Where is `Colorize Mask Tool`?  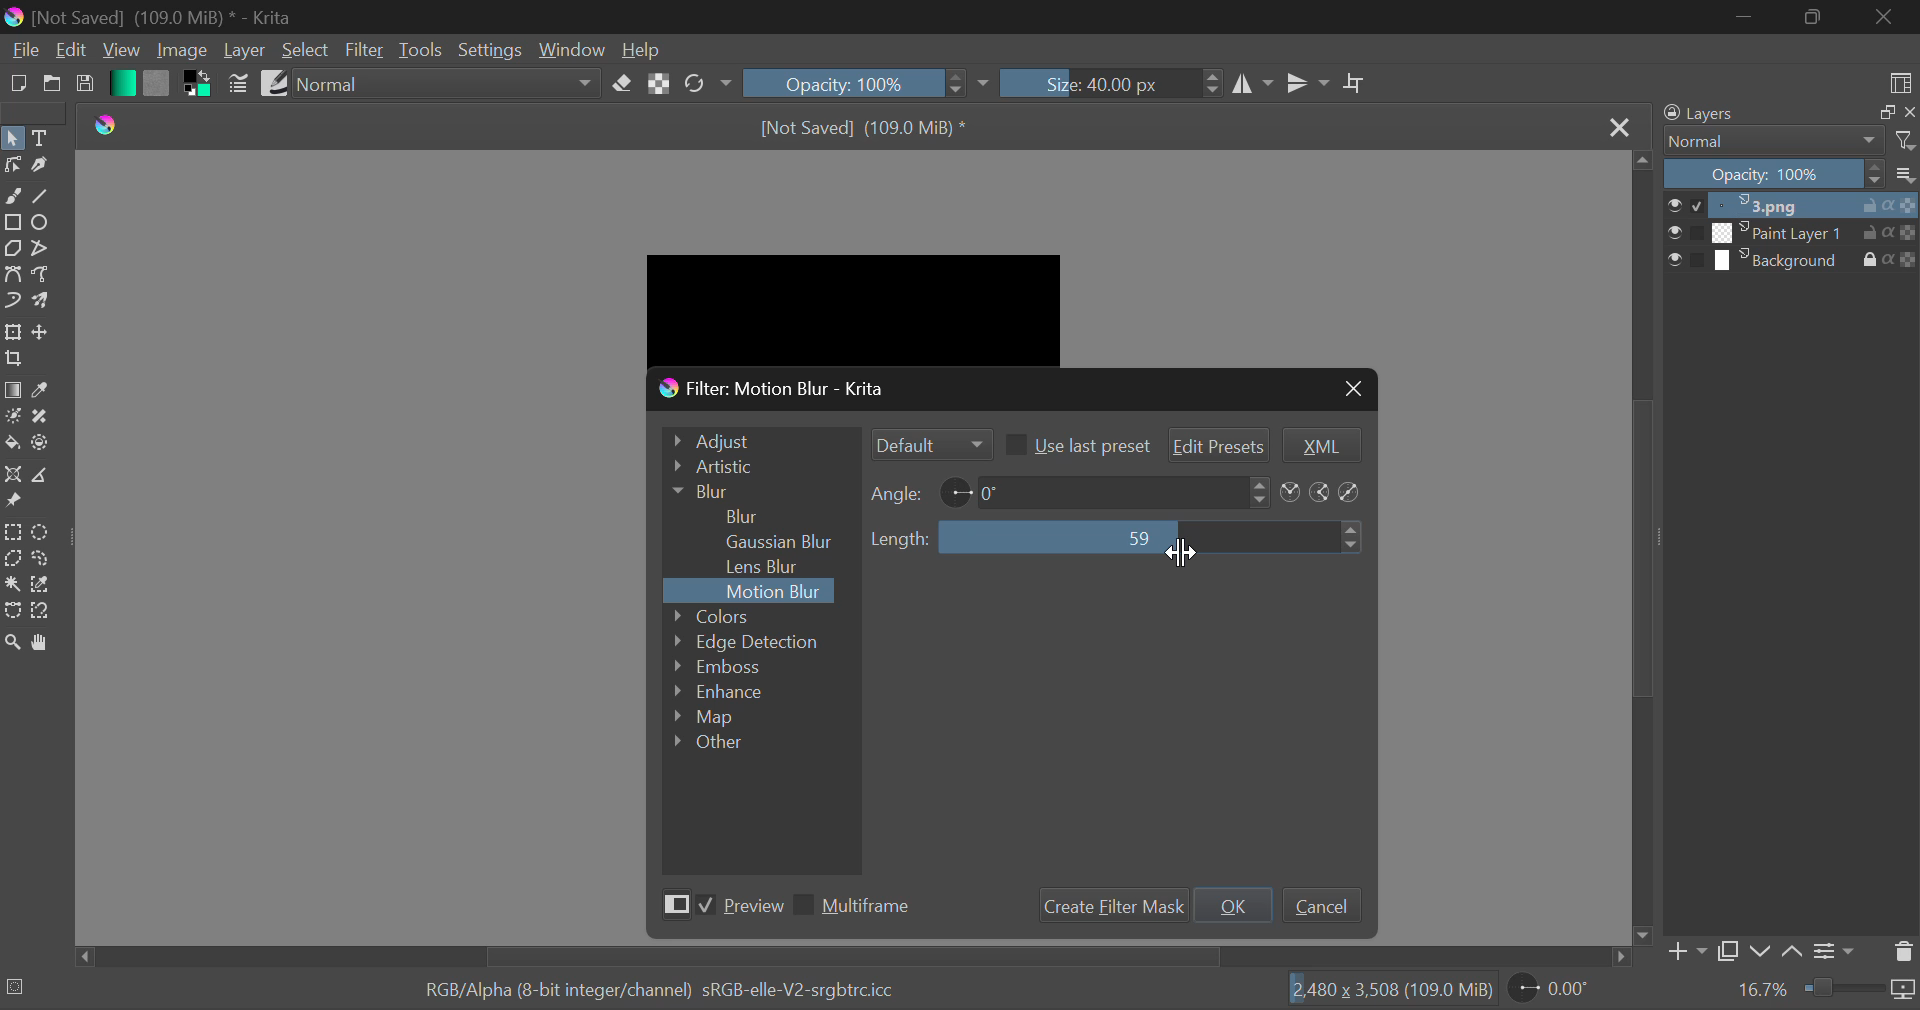 Colorize Mask Tool is located at coordinates (12, 416).